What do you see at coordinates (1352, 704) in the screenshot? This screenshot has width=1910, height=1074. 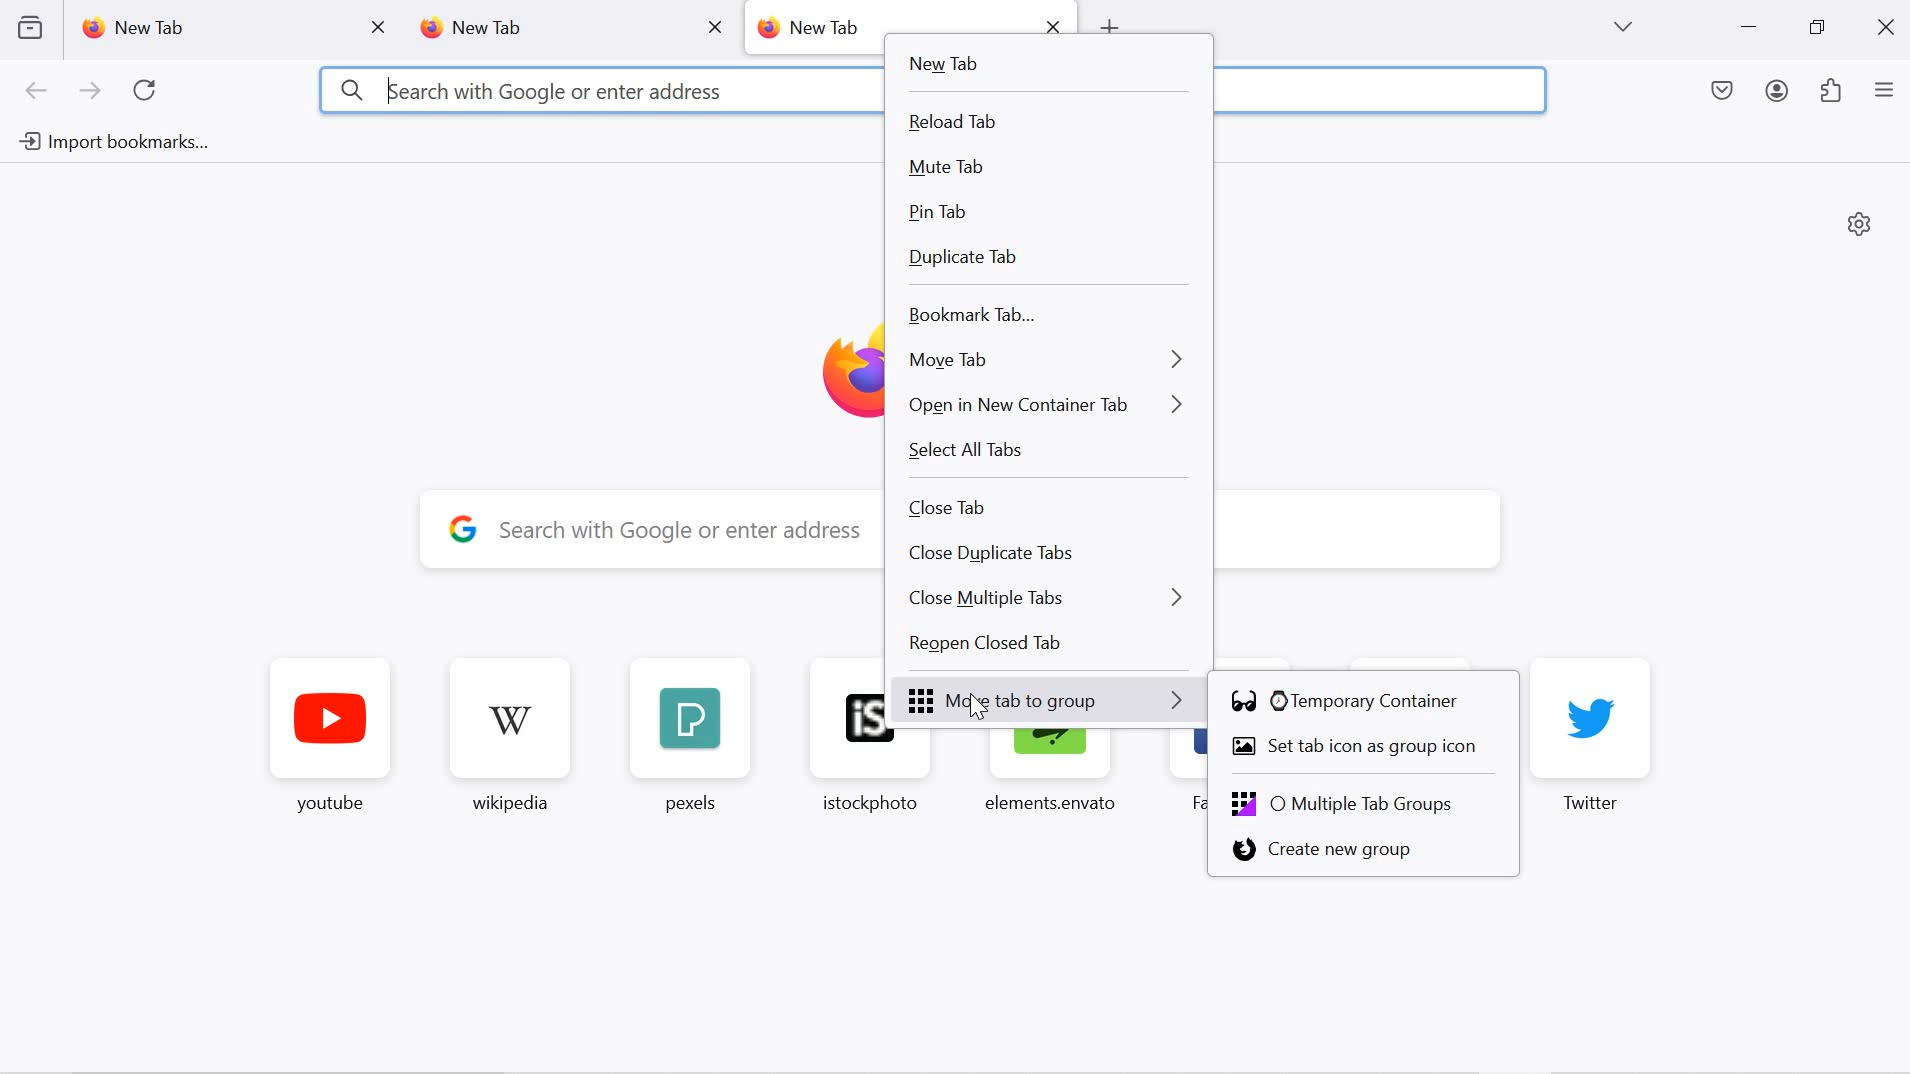 I see `temporary container` at bounding box center [1352, 704].